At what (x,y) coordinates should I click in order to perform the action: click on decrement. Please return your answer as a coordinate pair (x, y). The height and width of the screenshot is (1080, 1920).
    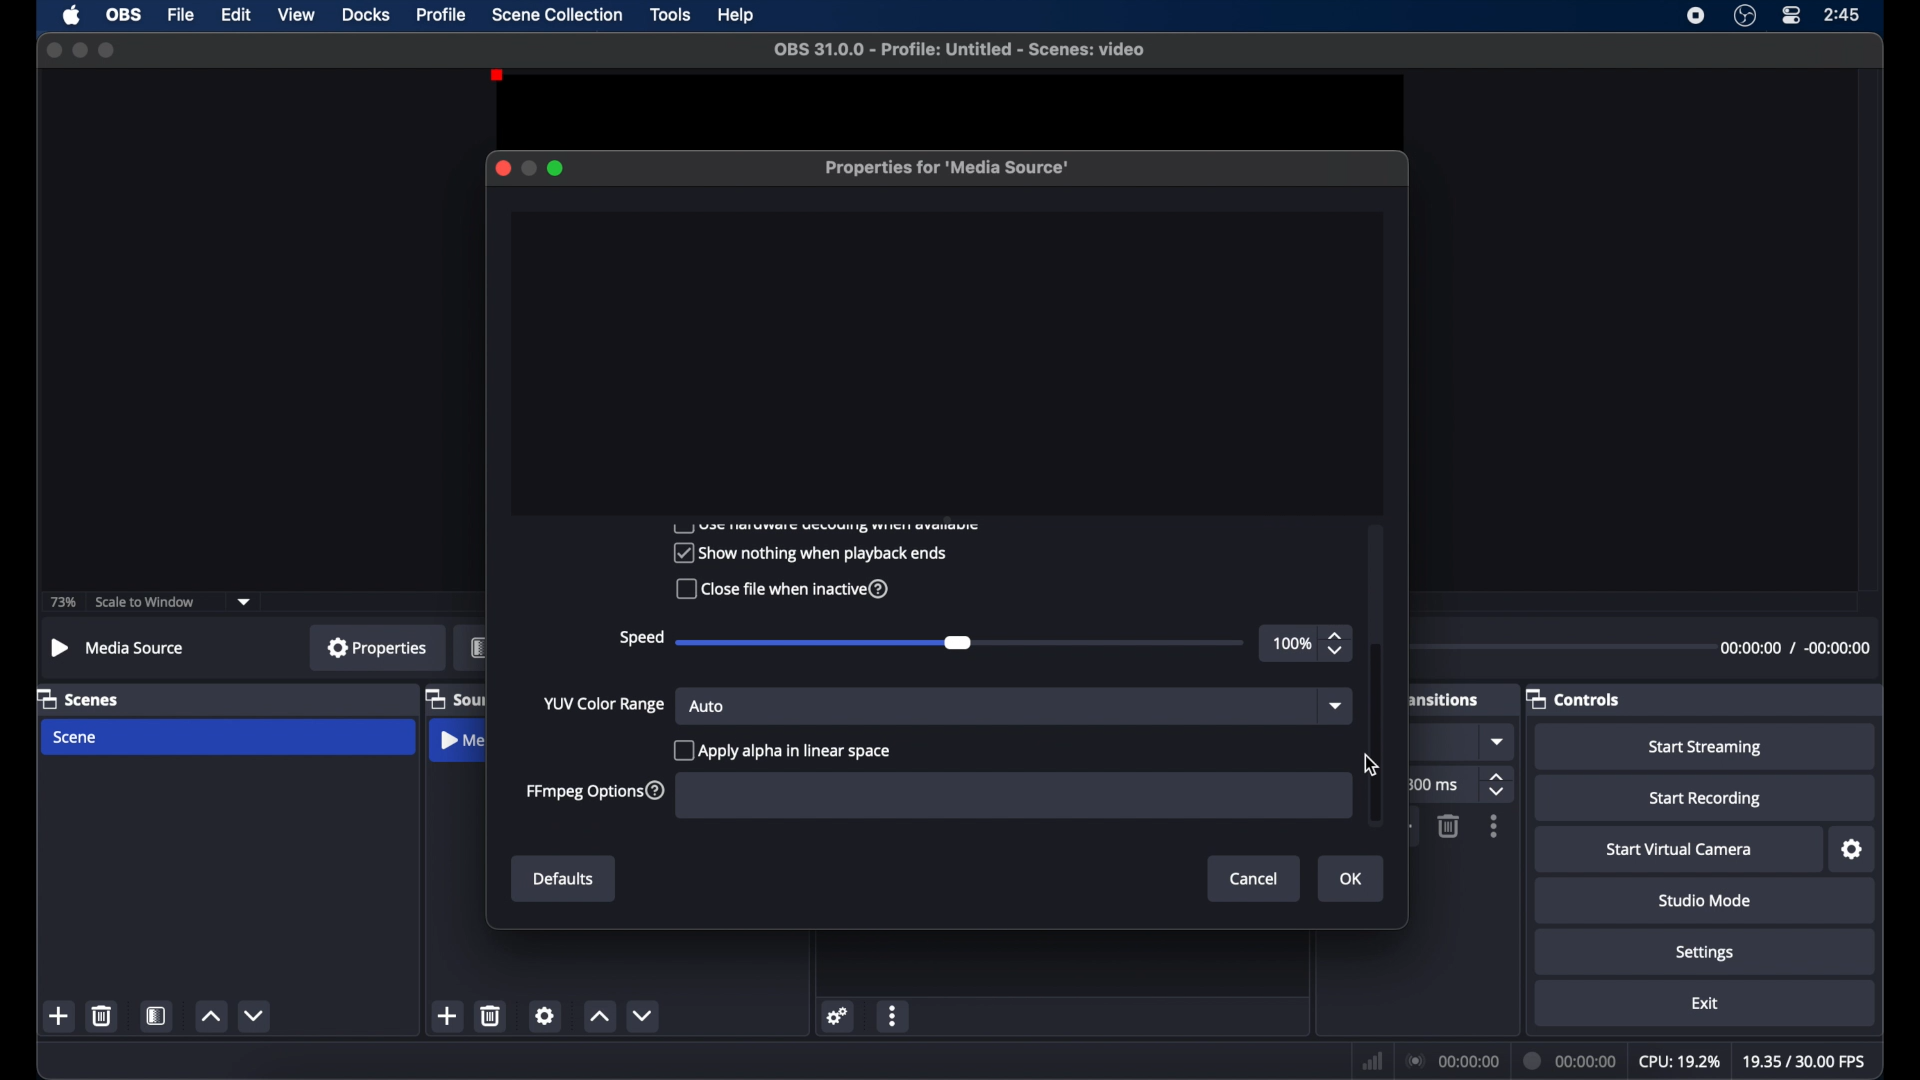
    Looking at the image, I should click on (256, 1015).